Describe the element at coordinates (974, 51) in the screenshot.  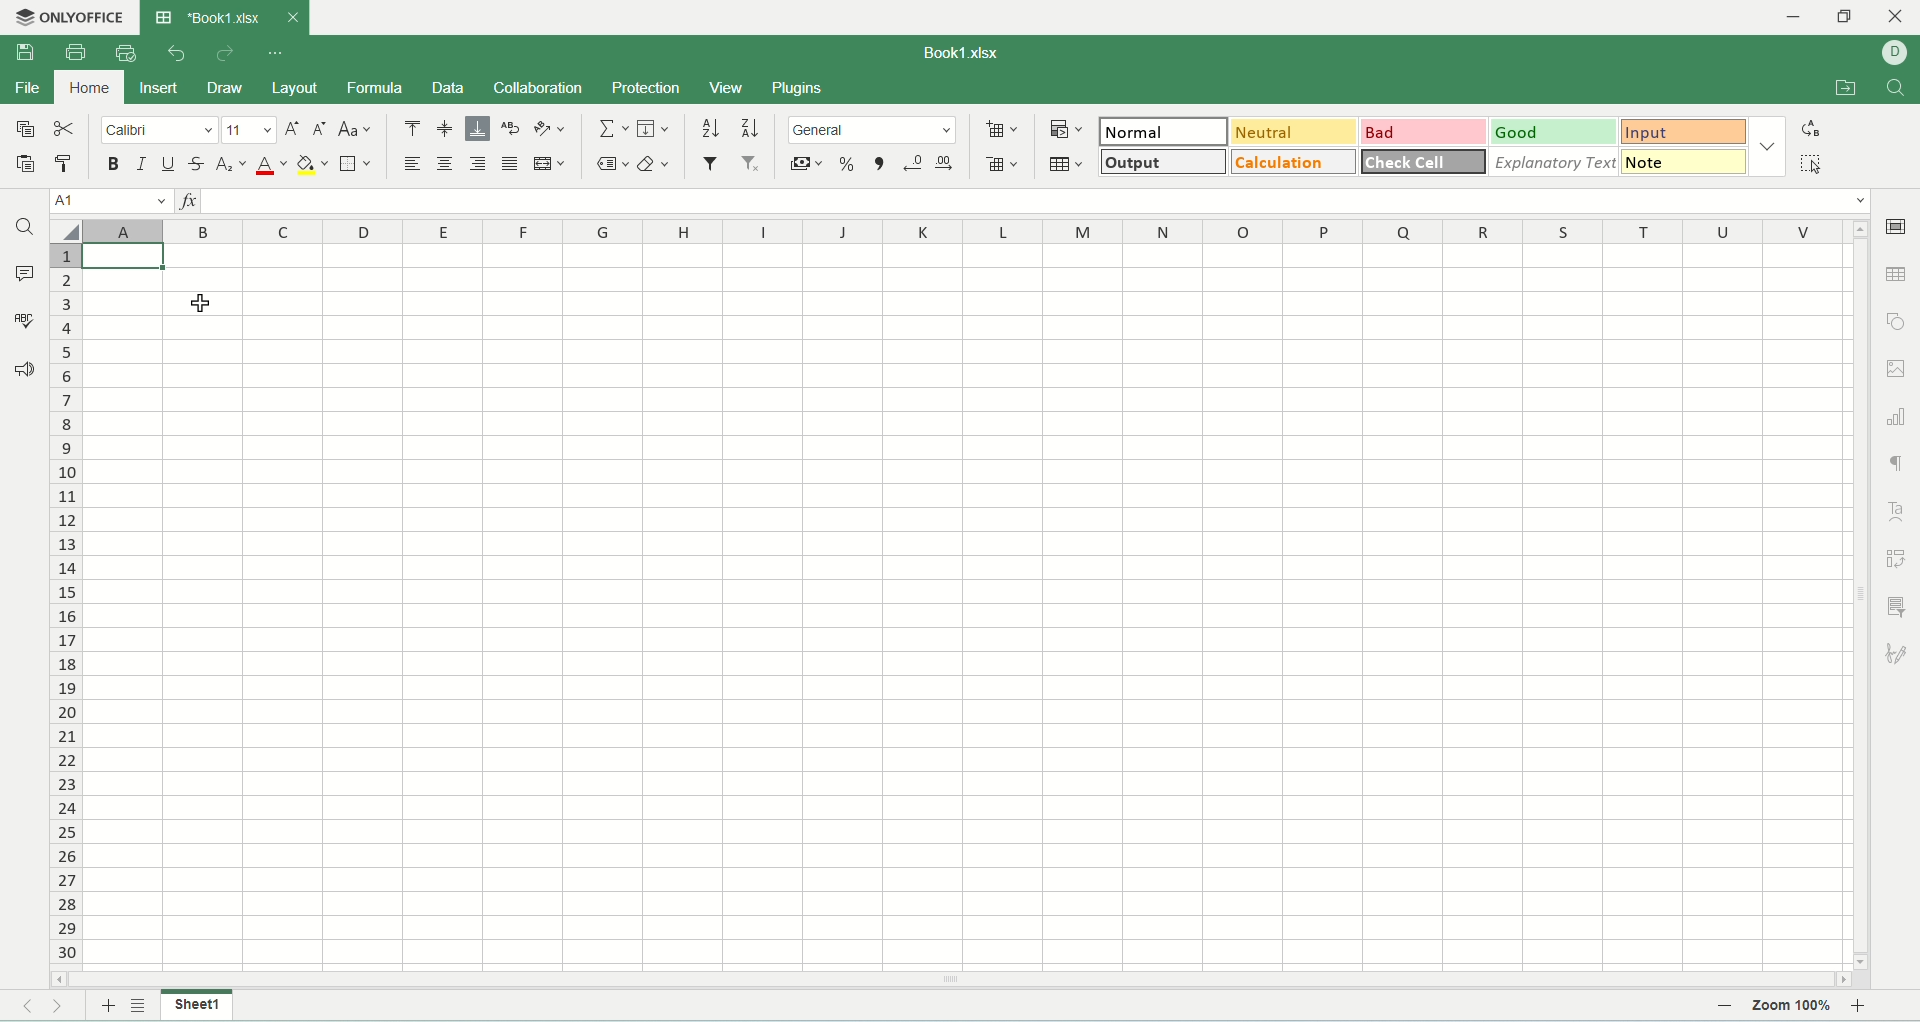
I see `Book1.xlsx` at that location.